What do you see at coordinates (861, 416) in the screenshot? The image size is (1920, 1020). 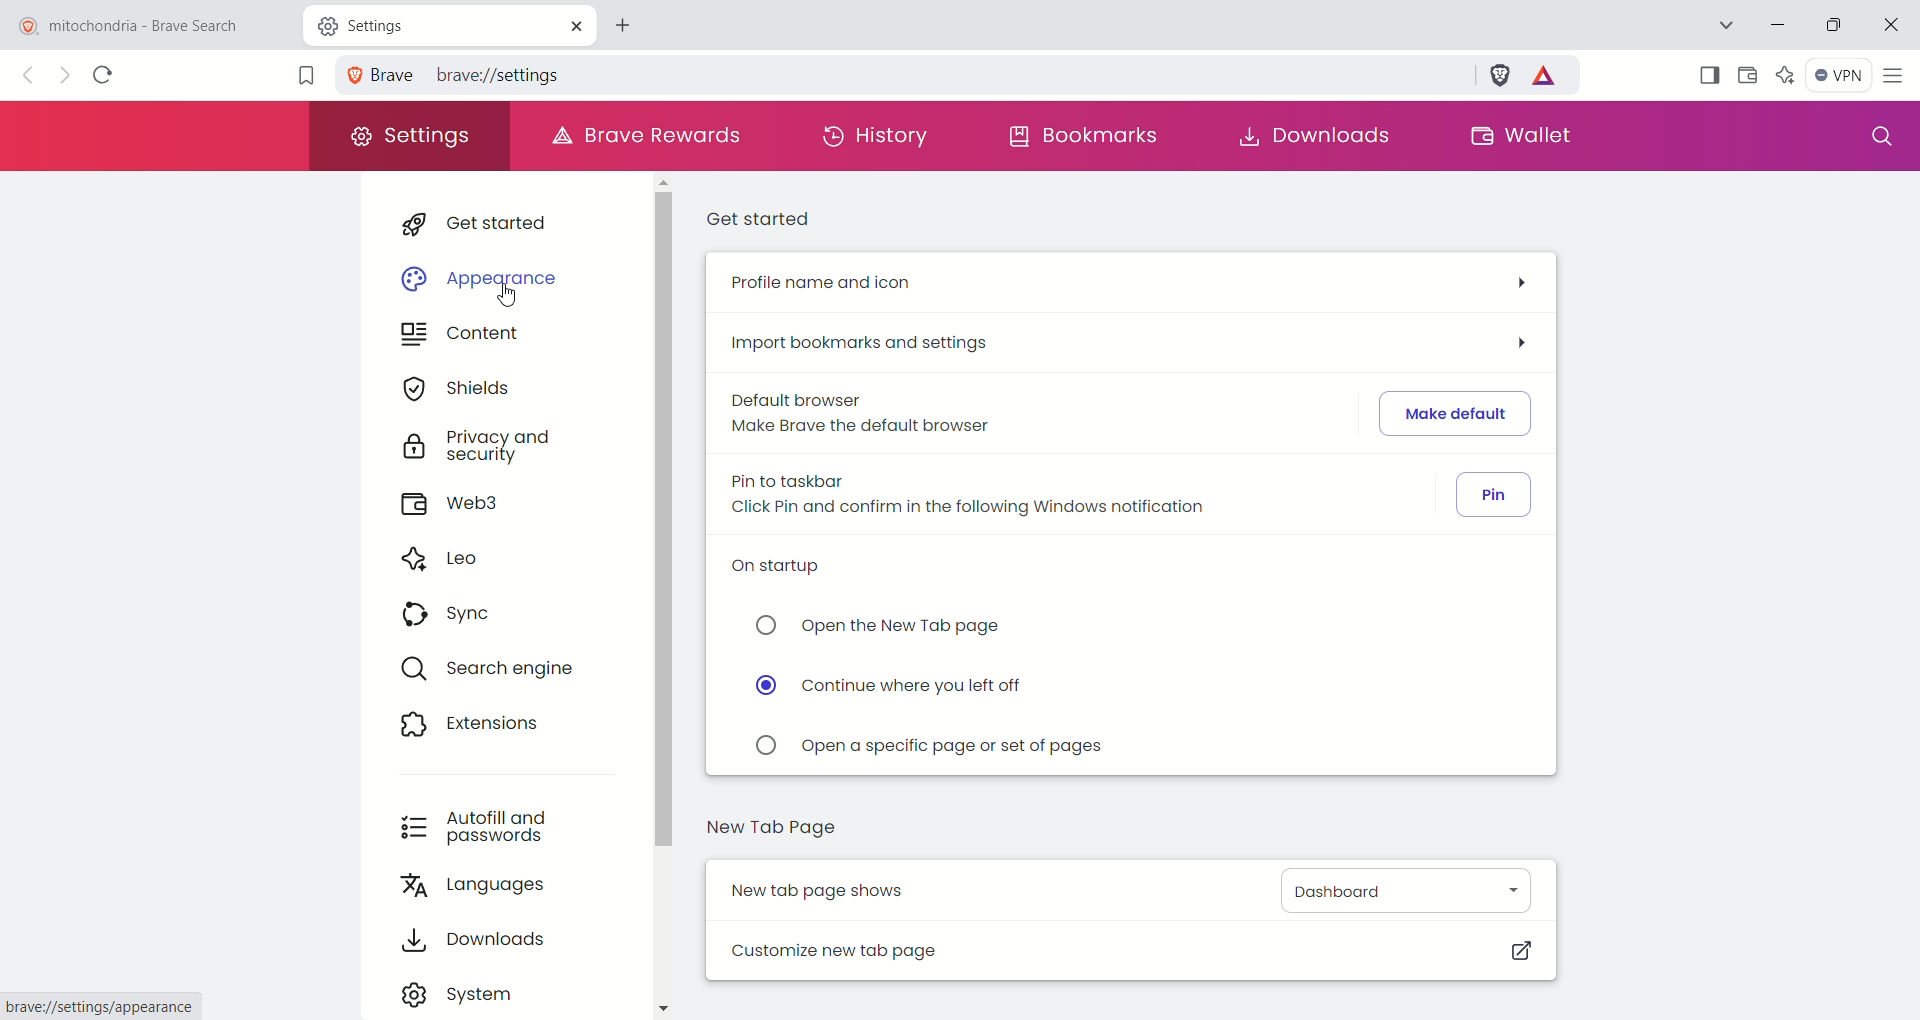 I see `default browser make brave the default browser` at bounding box center [861, 416].